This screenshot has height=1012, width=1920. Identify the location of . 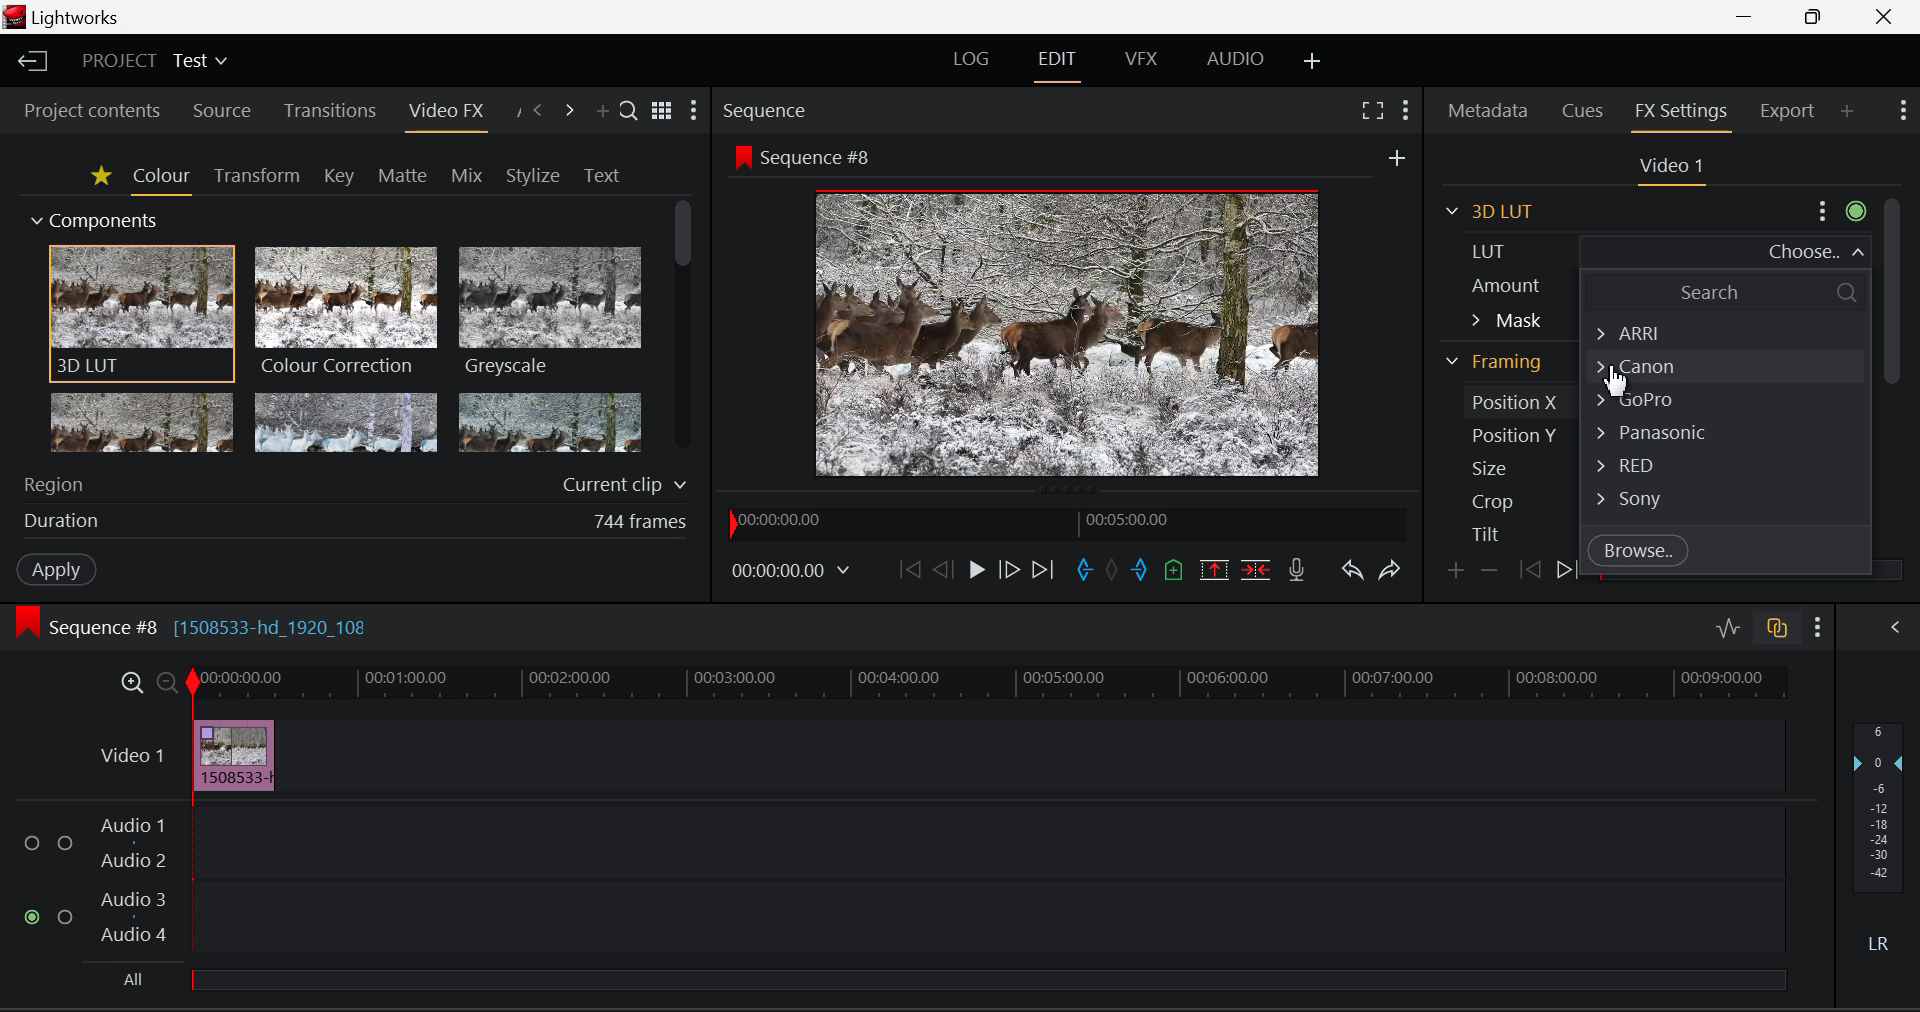
(1396, 157).